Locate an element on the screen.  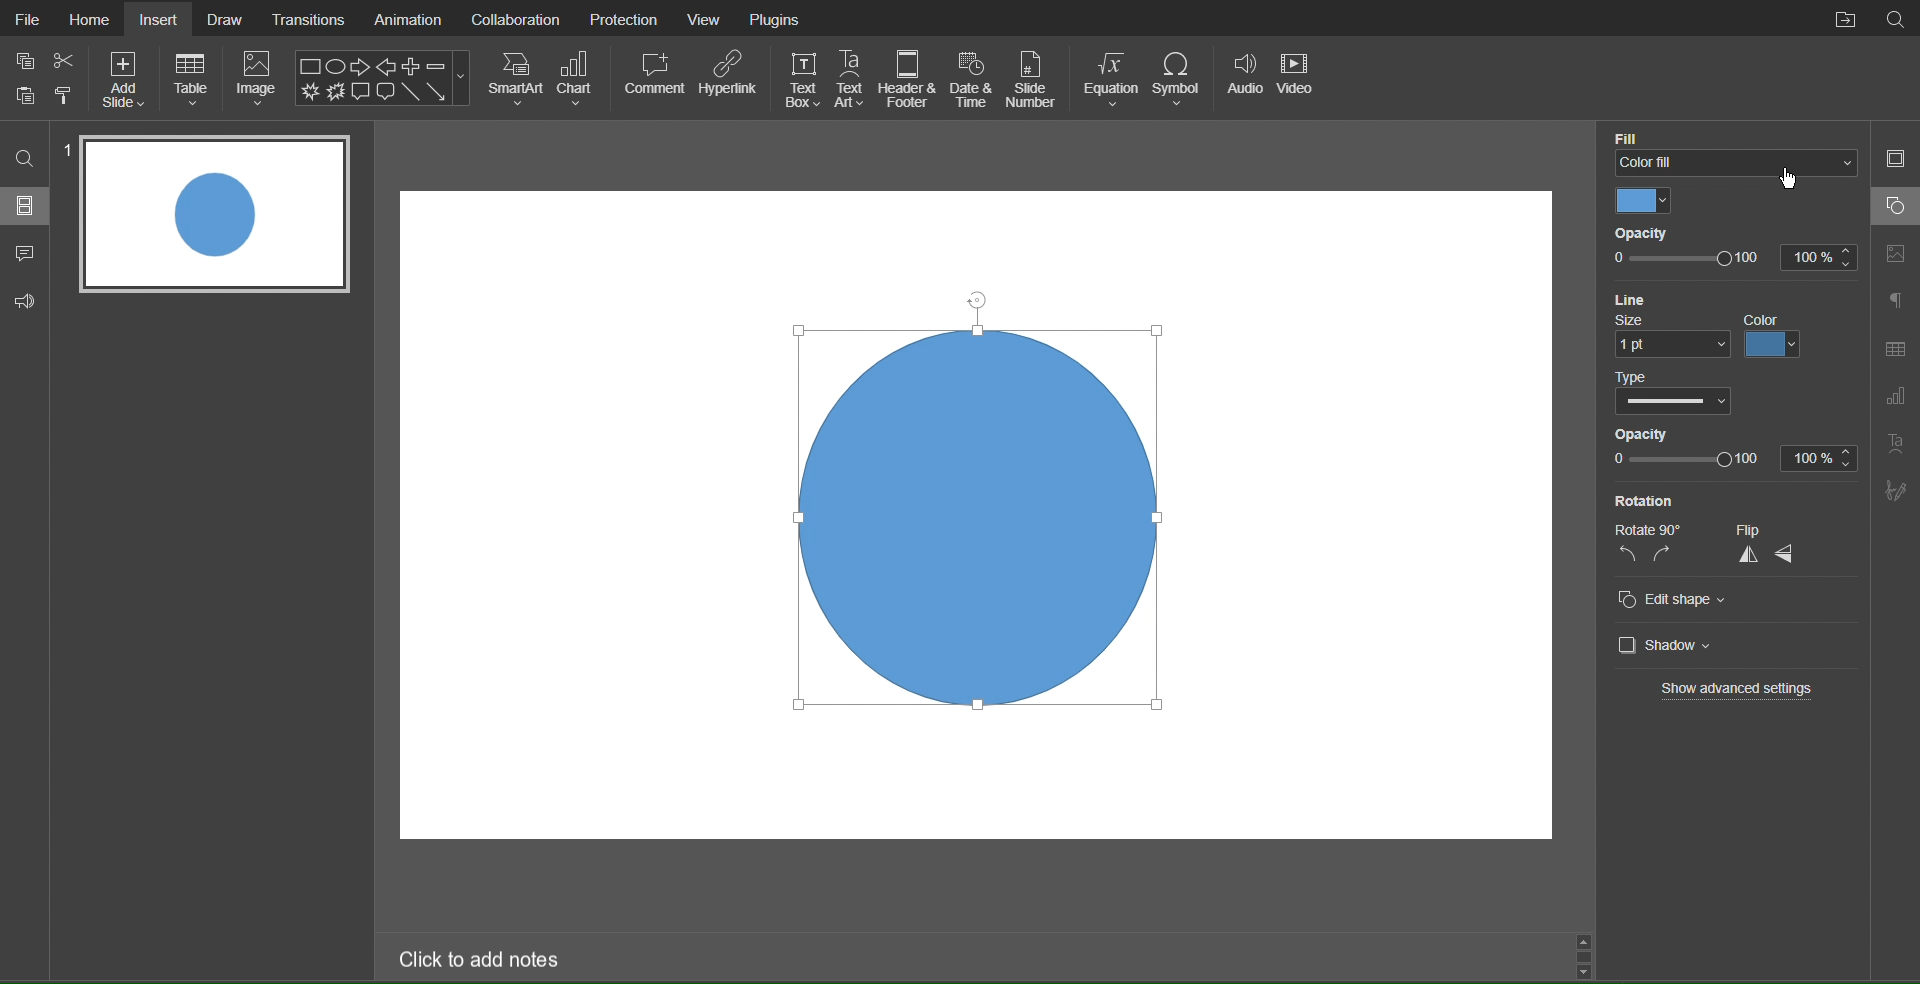
Slide 1 is located at coordinates (215, 215).